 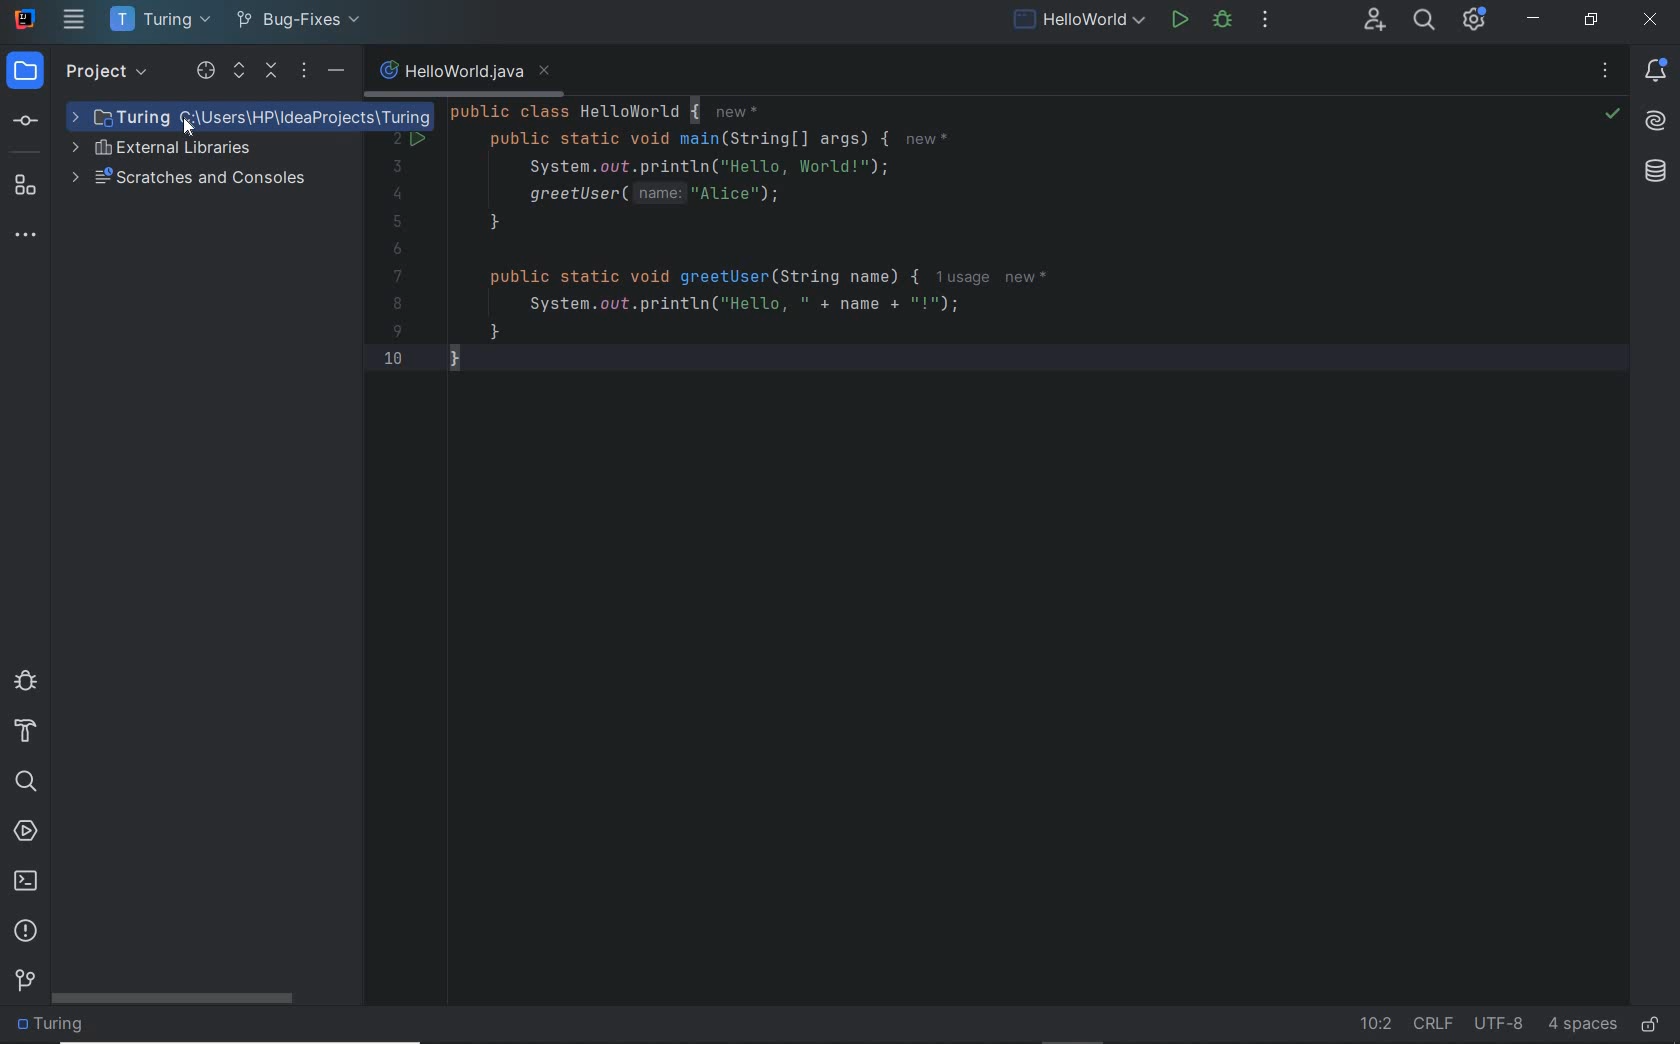 What do you see at coordinates (397, 194) in the screenshot?
I see `4` at bounding box center [397, 194].